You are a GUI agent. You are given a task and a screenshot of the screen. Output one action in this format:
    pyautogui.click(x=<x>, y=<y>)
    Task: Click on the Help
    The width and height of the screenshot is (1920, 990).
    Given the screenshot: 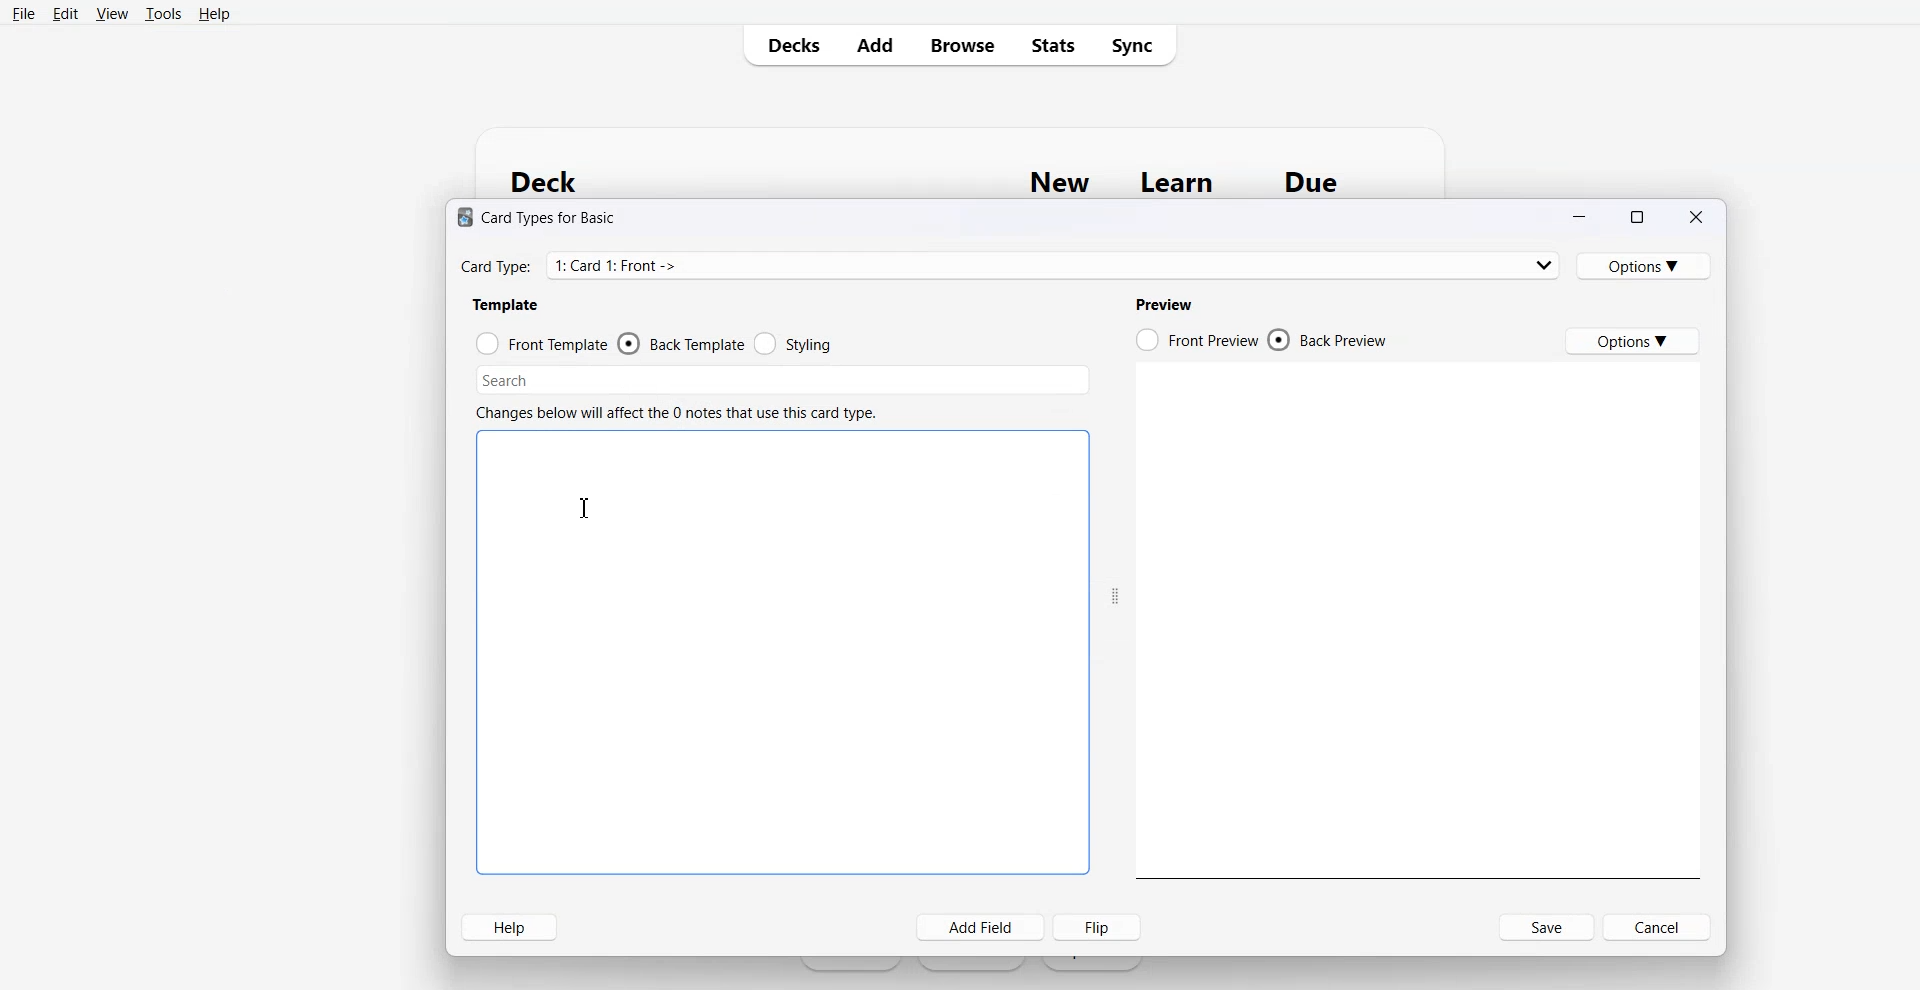 What is the action you would take?
    pyautogui.click(x=213, y=14)
    